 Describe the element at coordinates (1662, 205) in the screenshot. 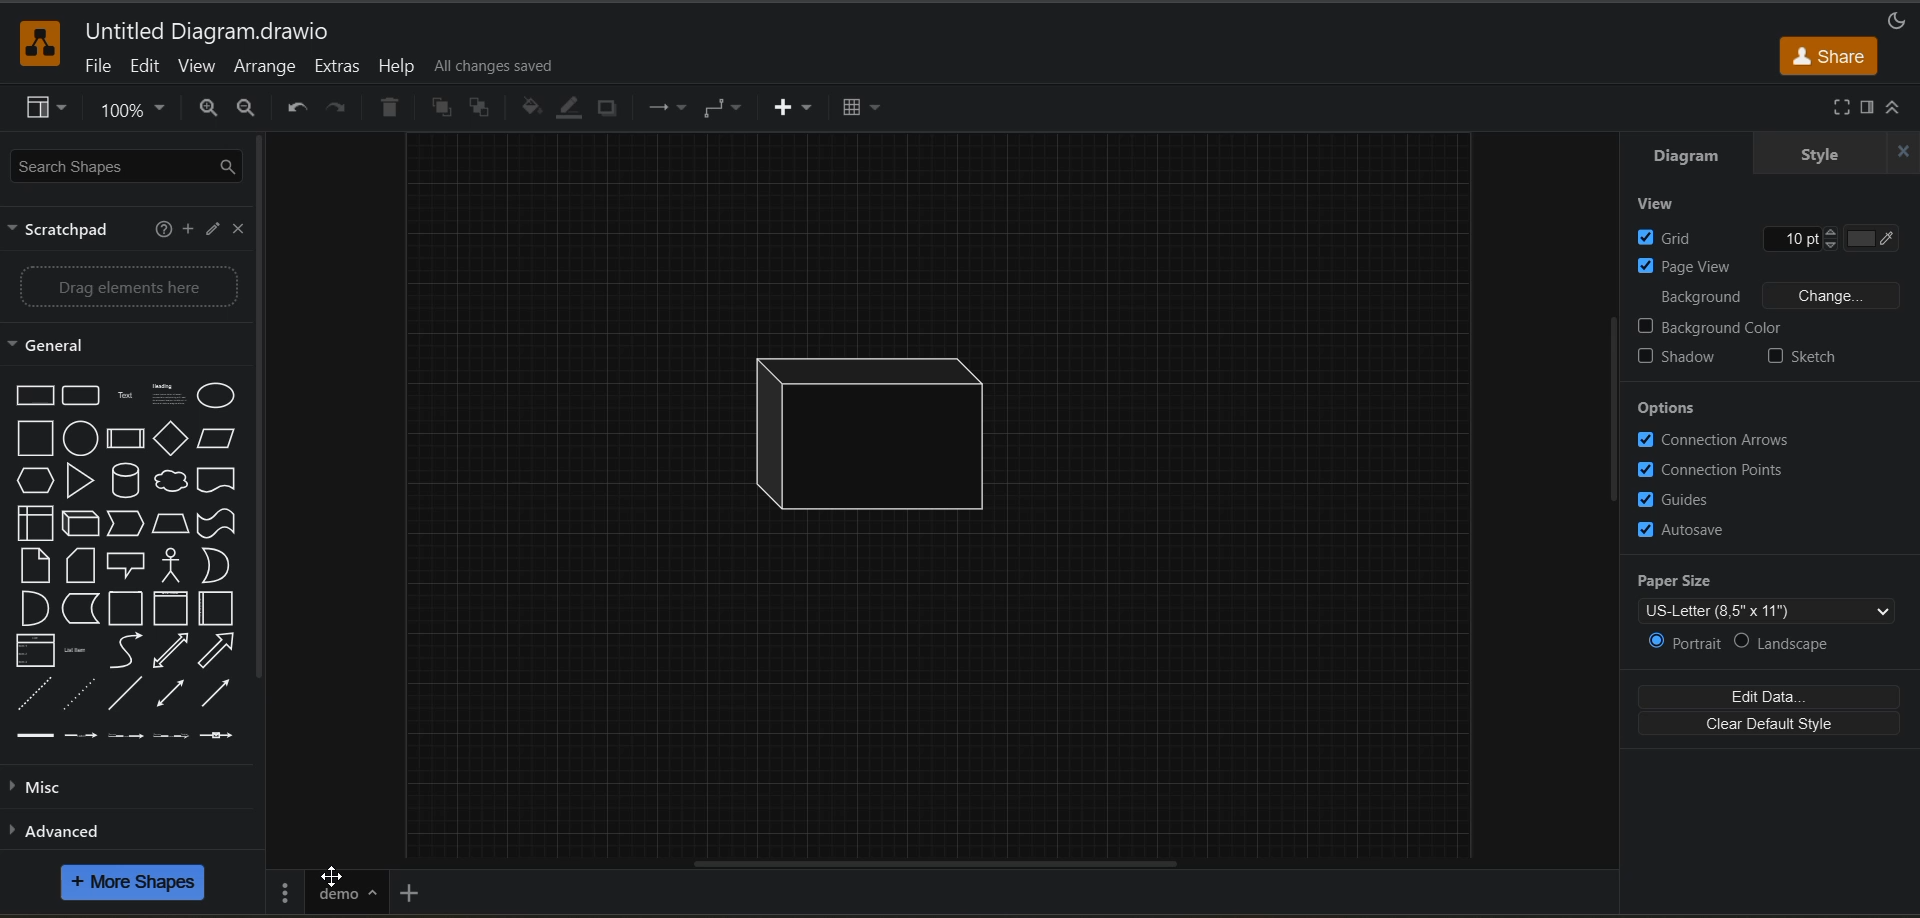

I see `view` at that location.